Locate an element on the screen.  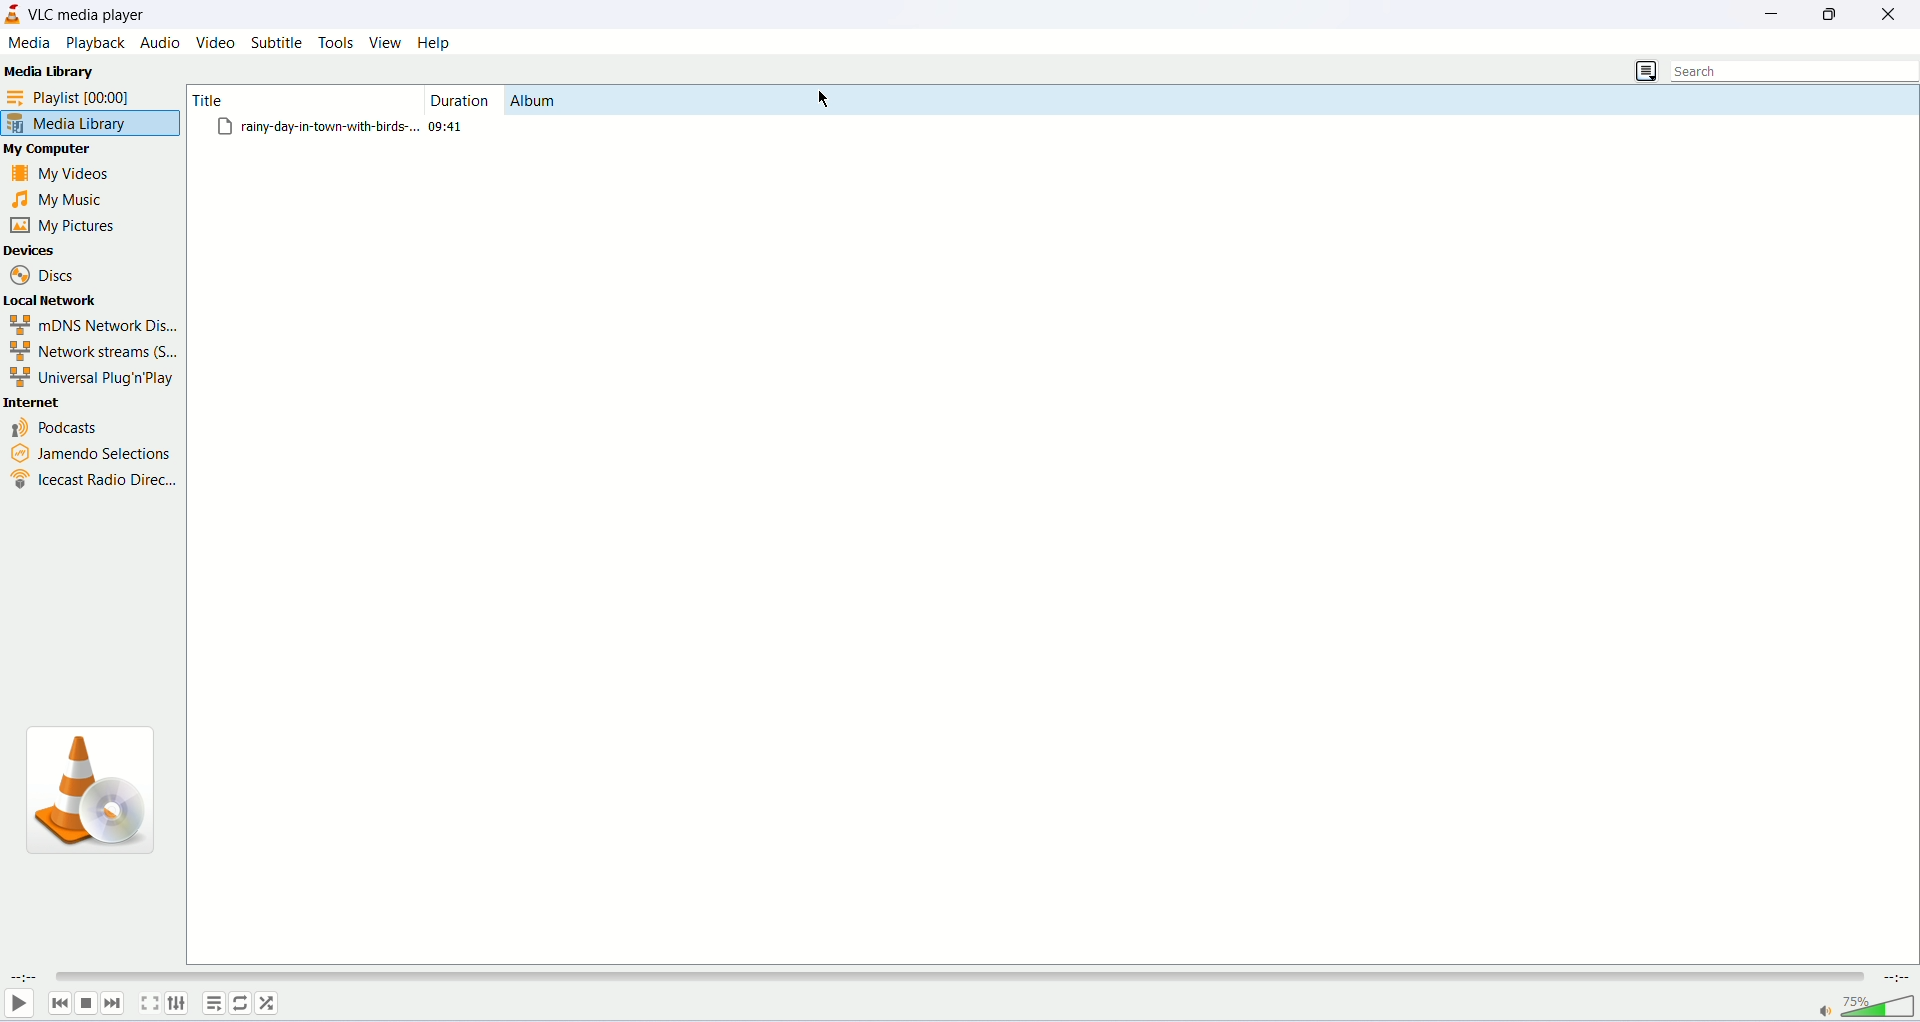
remaining time is located at coordinates (1900, 978).